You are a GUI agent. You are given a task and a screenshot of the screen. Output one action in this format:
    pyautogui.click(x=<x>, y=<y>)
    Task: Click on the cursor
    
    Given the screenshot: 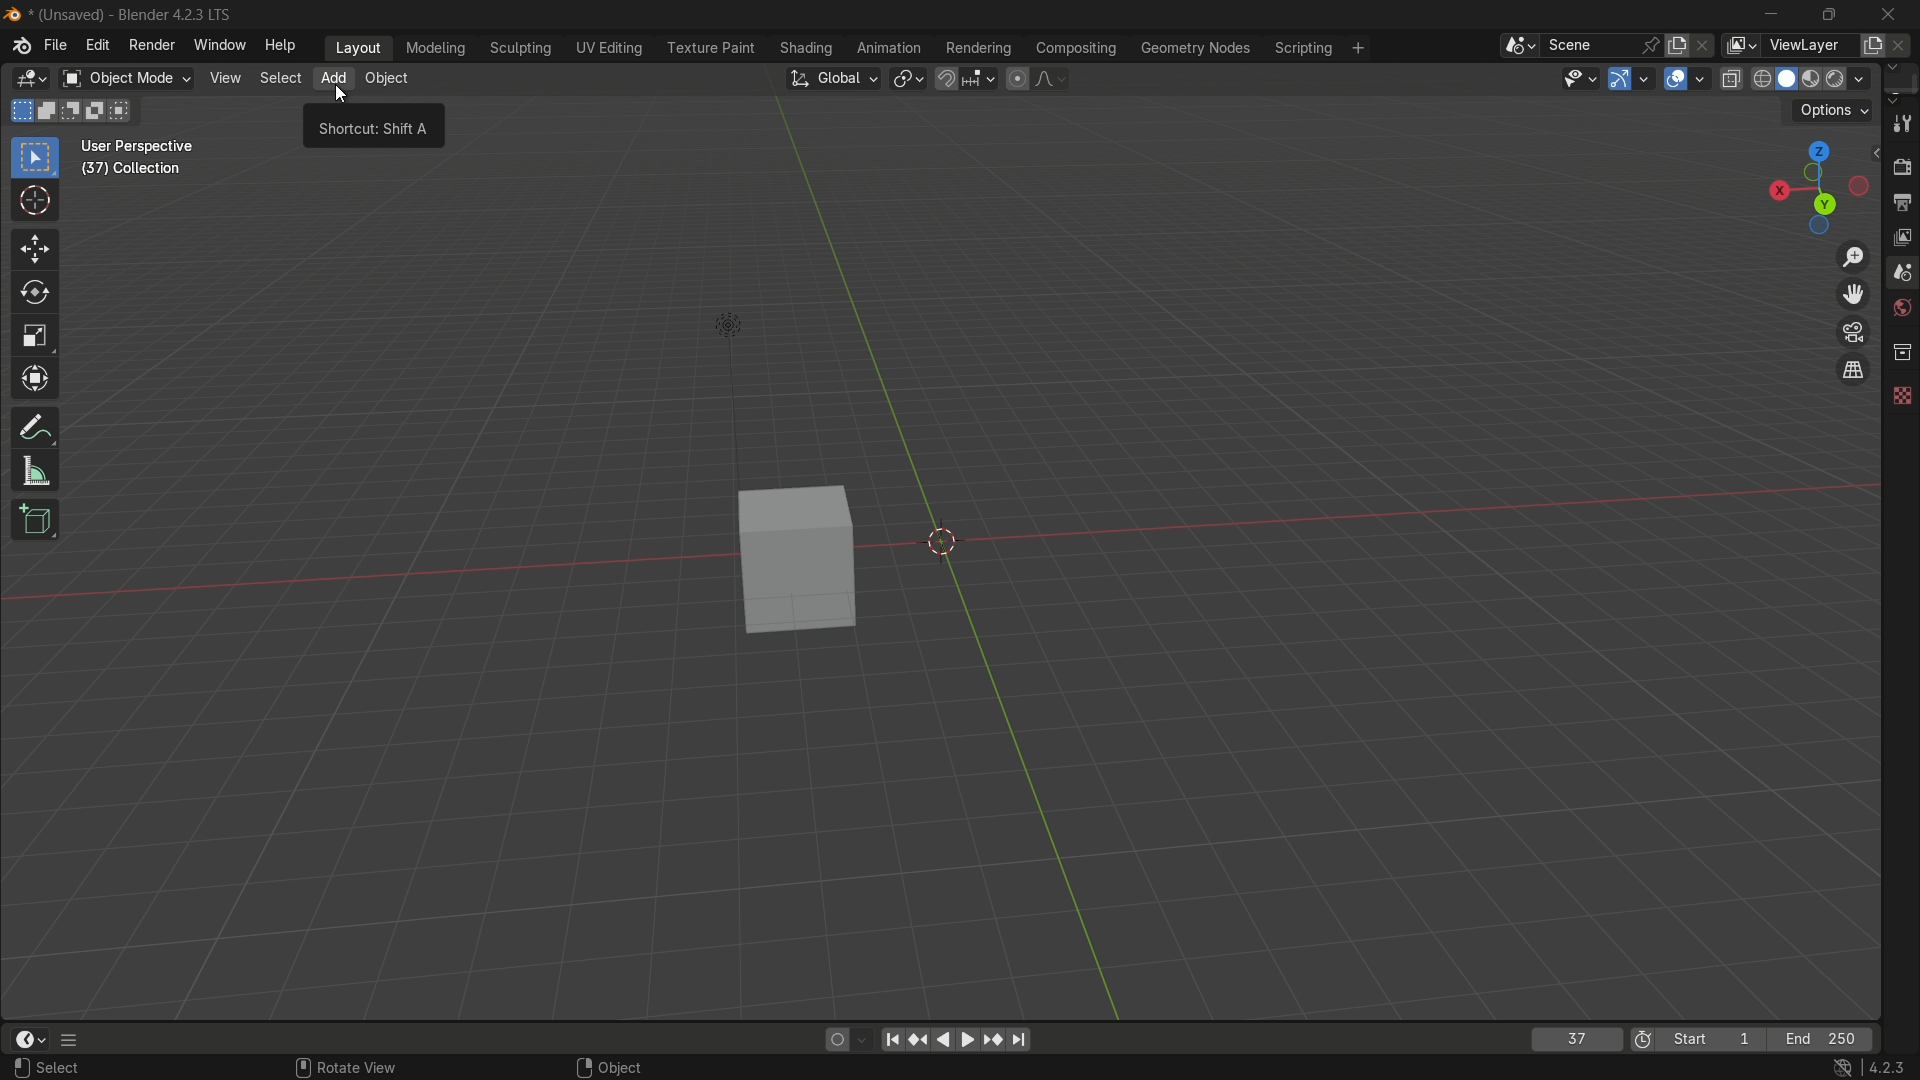 What is the action you would take?
    pyautogui.click(x=33, y=203)
    